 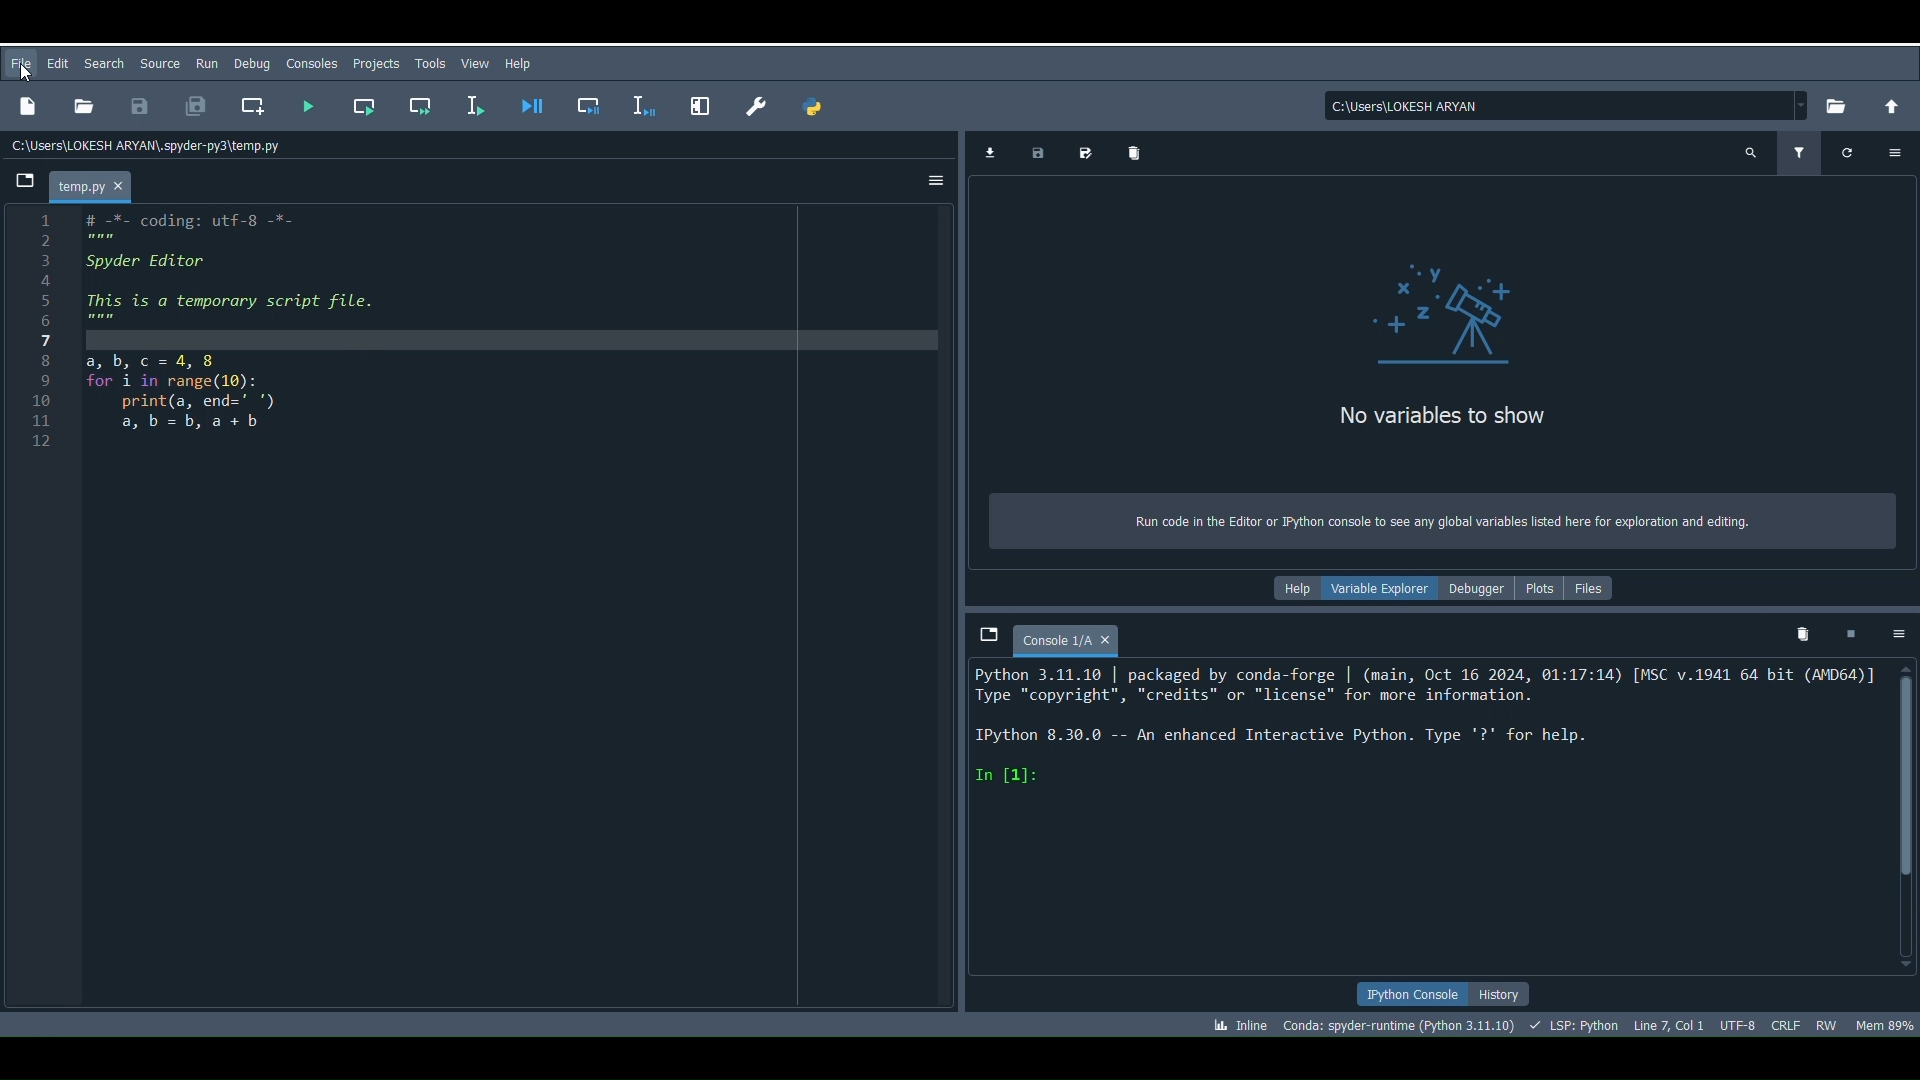 I want to click on Debug, so click(x=253, y=62).